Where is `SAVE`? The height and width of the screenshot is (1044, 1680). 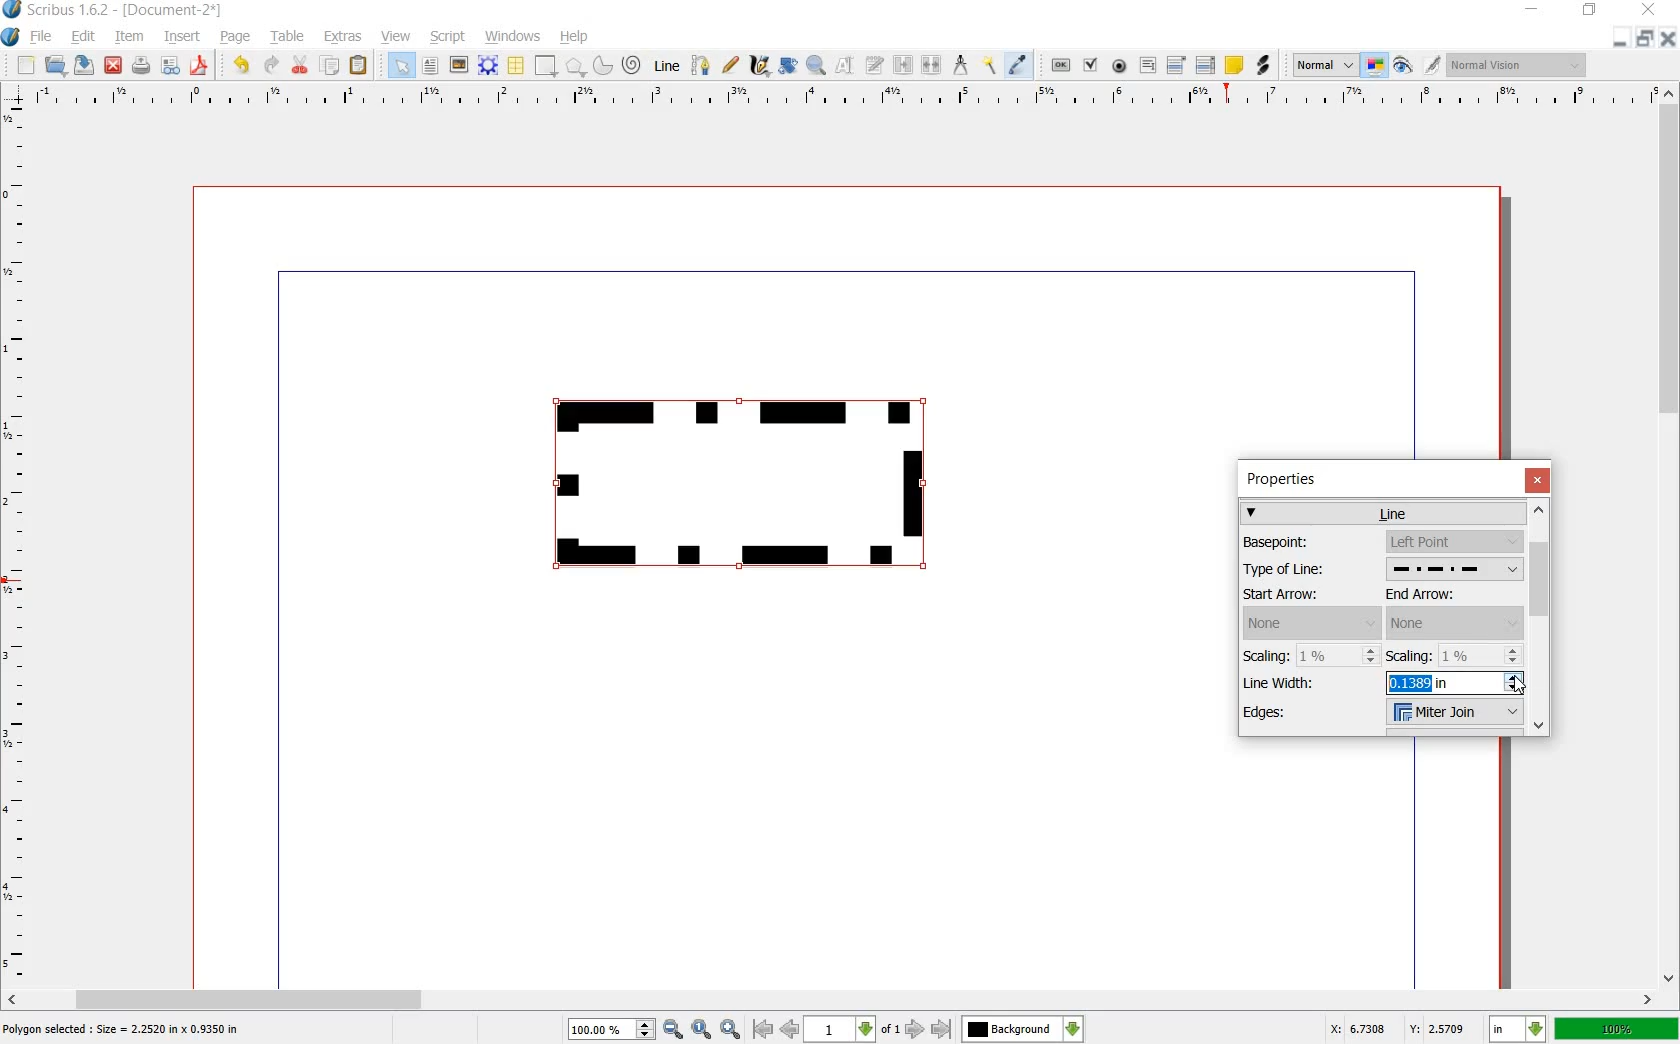 SAVE is located at coordinates (82, 65).